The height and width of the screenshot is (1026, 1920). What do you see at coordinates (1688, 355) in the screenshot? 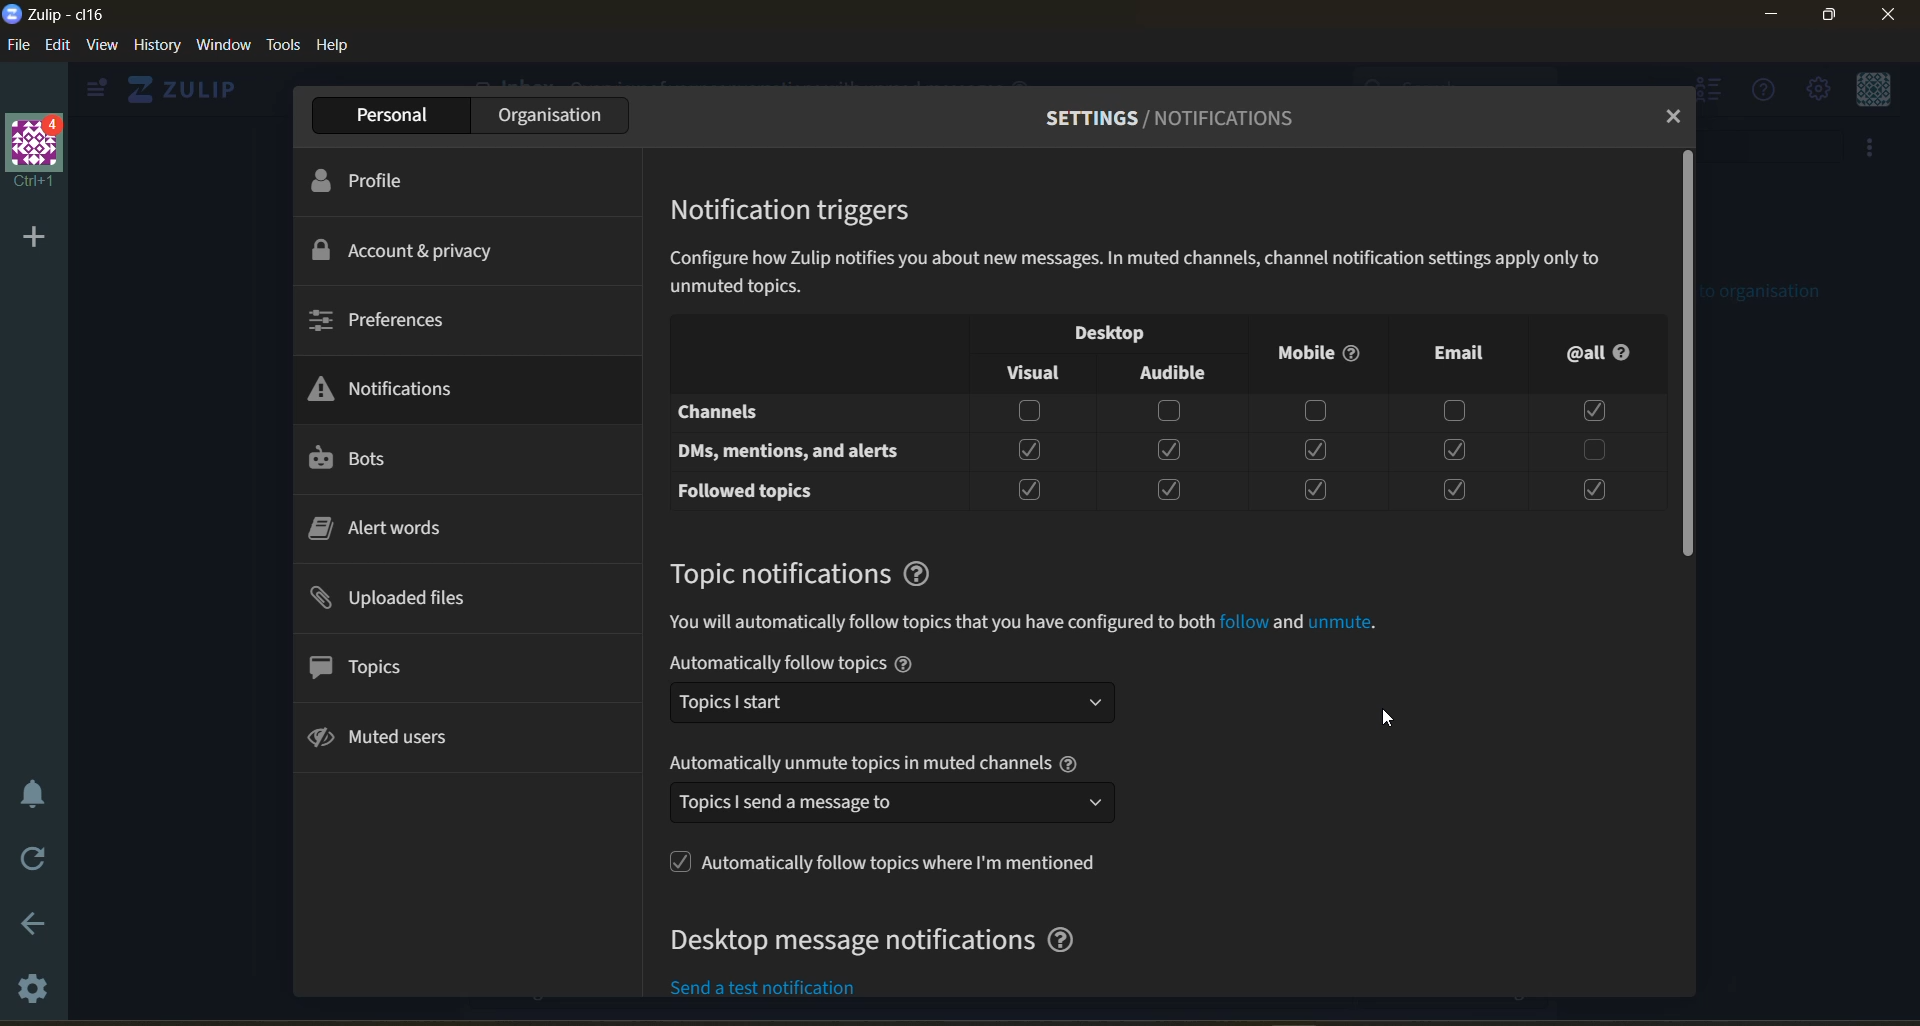
I see `scroll` at bounding box center [1688, 355].